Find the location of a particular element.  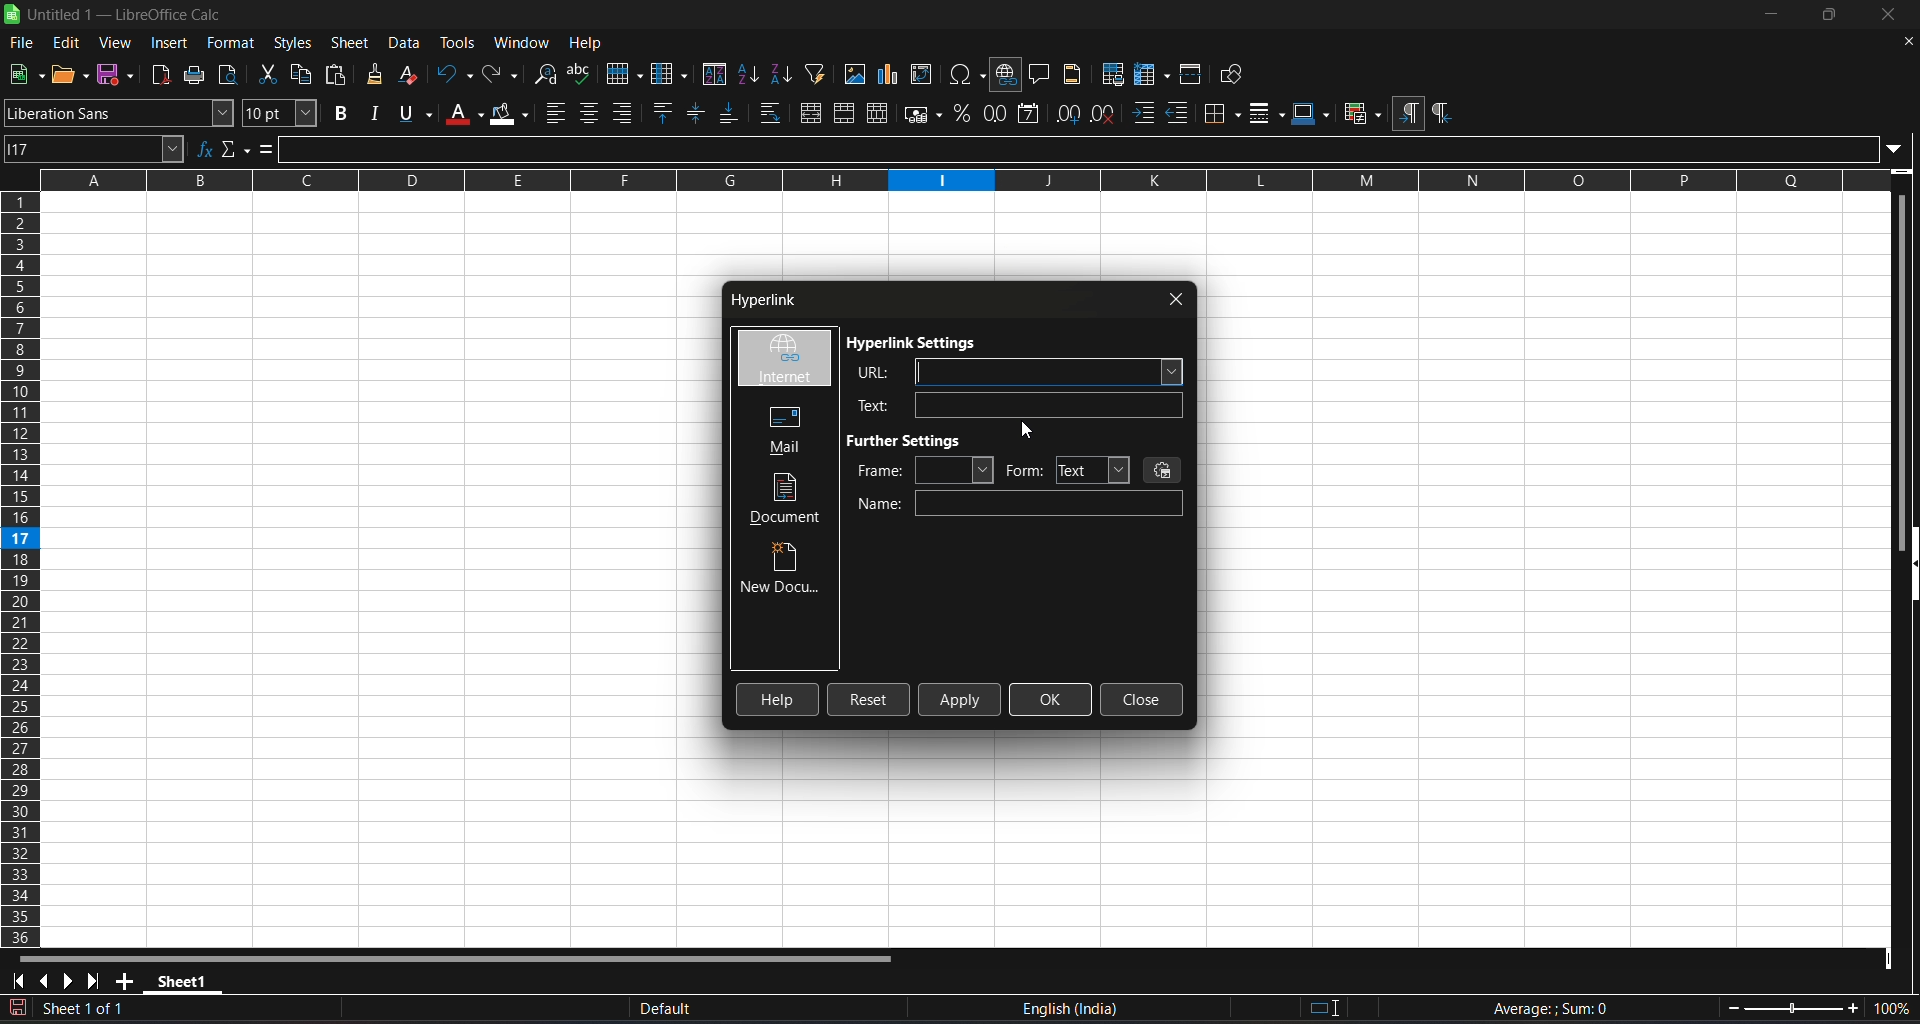

text language  is located at coordinates (1148, 1009).